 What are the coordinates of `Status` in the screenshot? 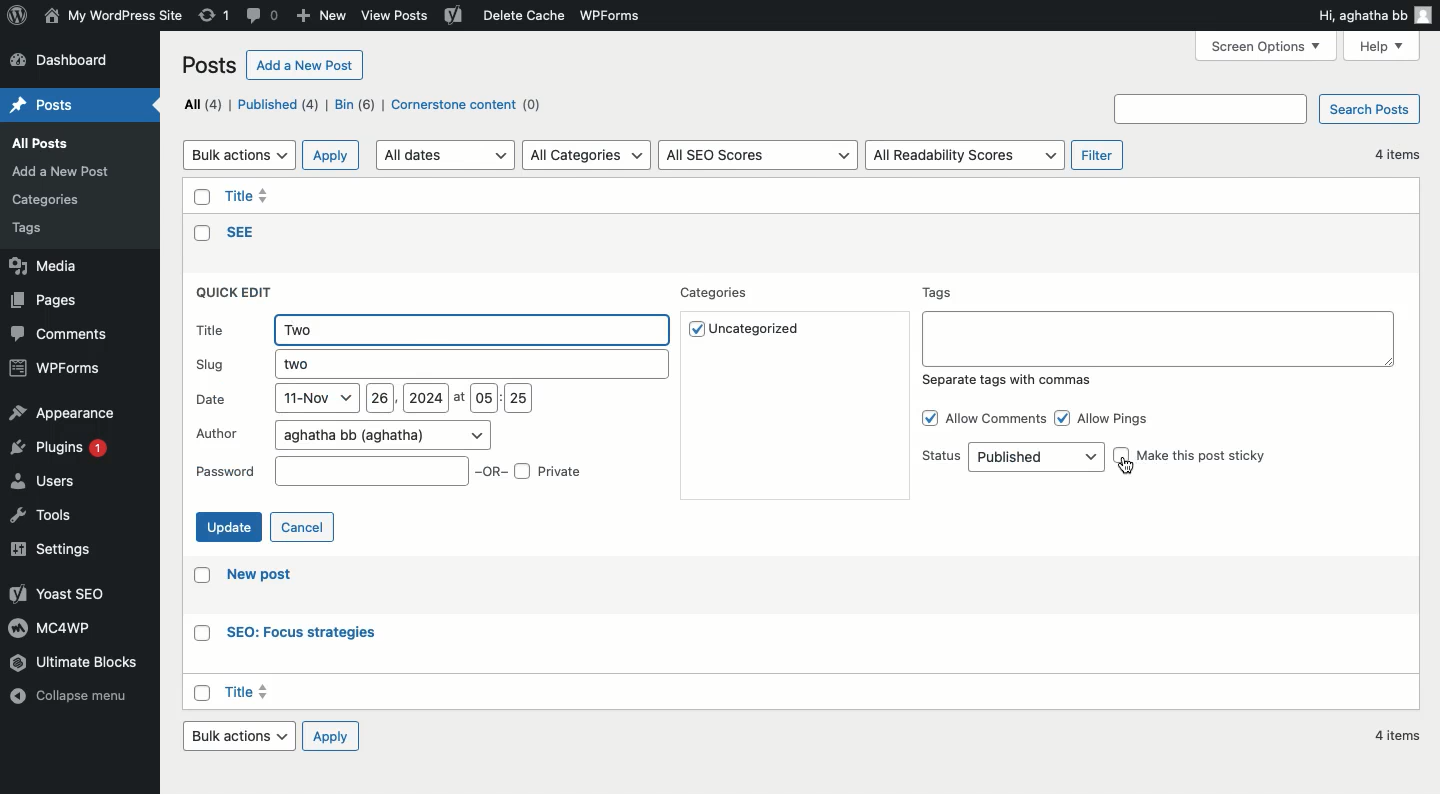 It's located at (1011, 457).